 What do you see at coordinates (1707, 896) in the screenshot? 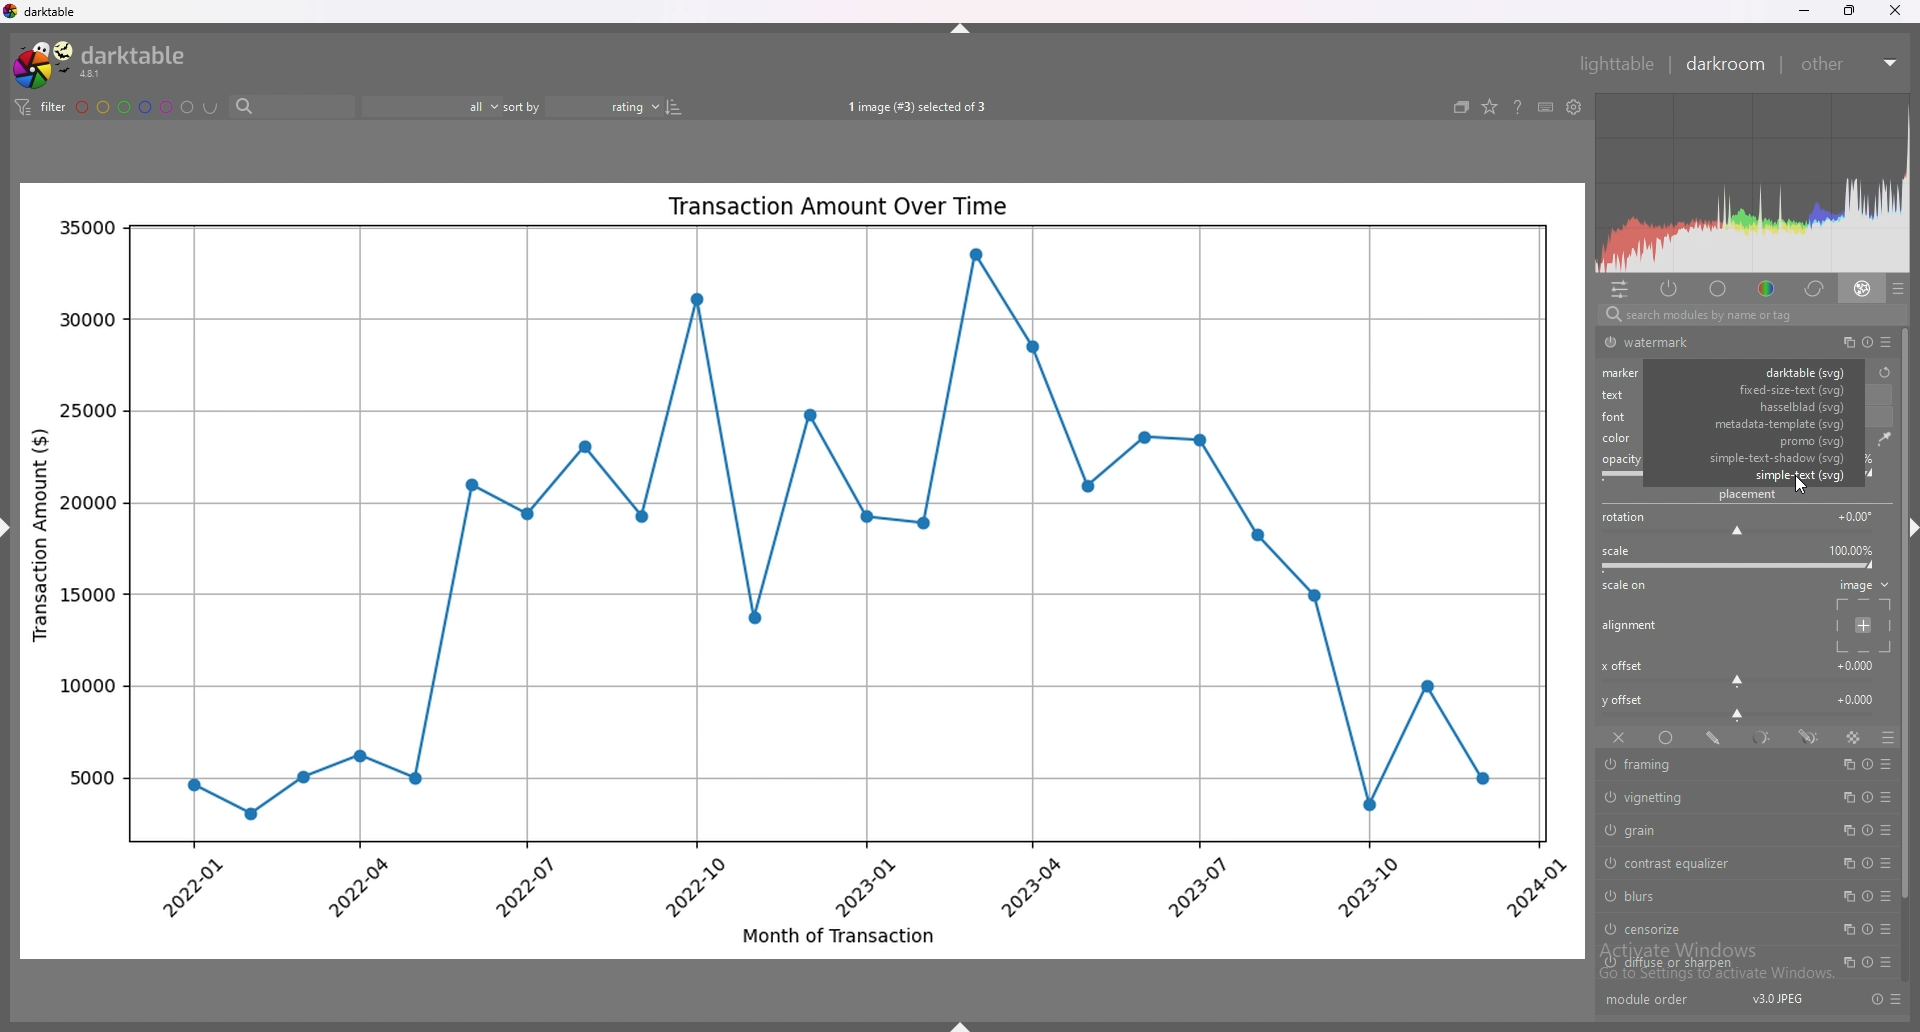
I see `blurs` at bounding box center [1707, 896].